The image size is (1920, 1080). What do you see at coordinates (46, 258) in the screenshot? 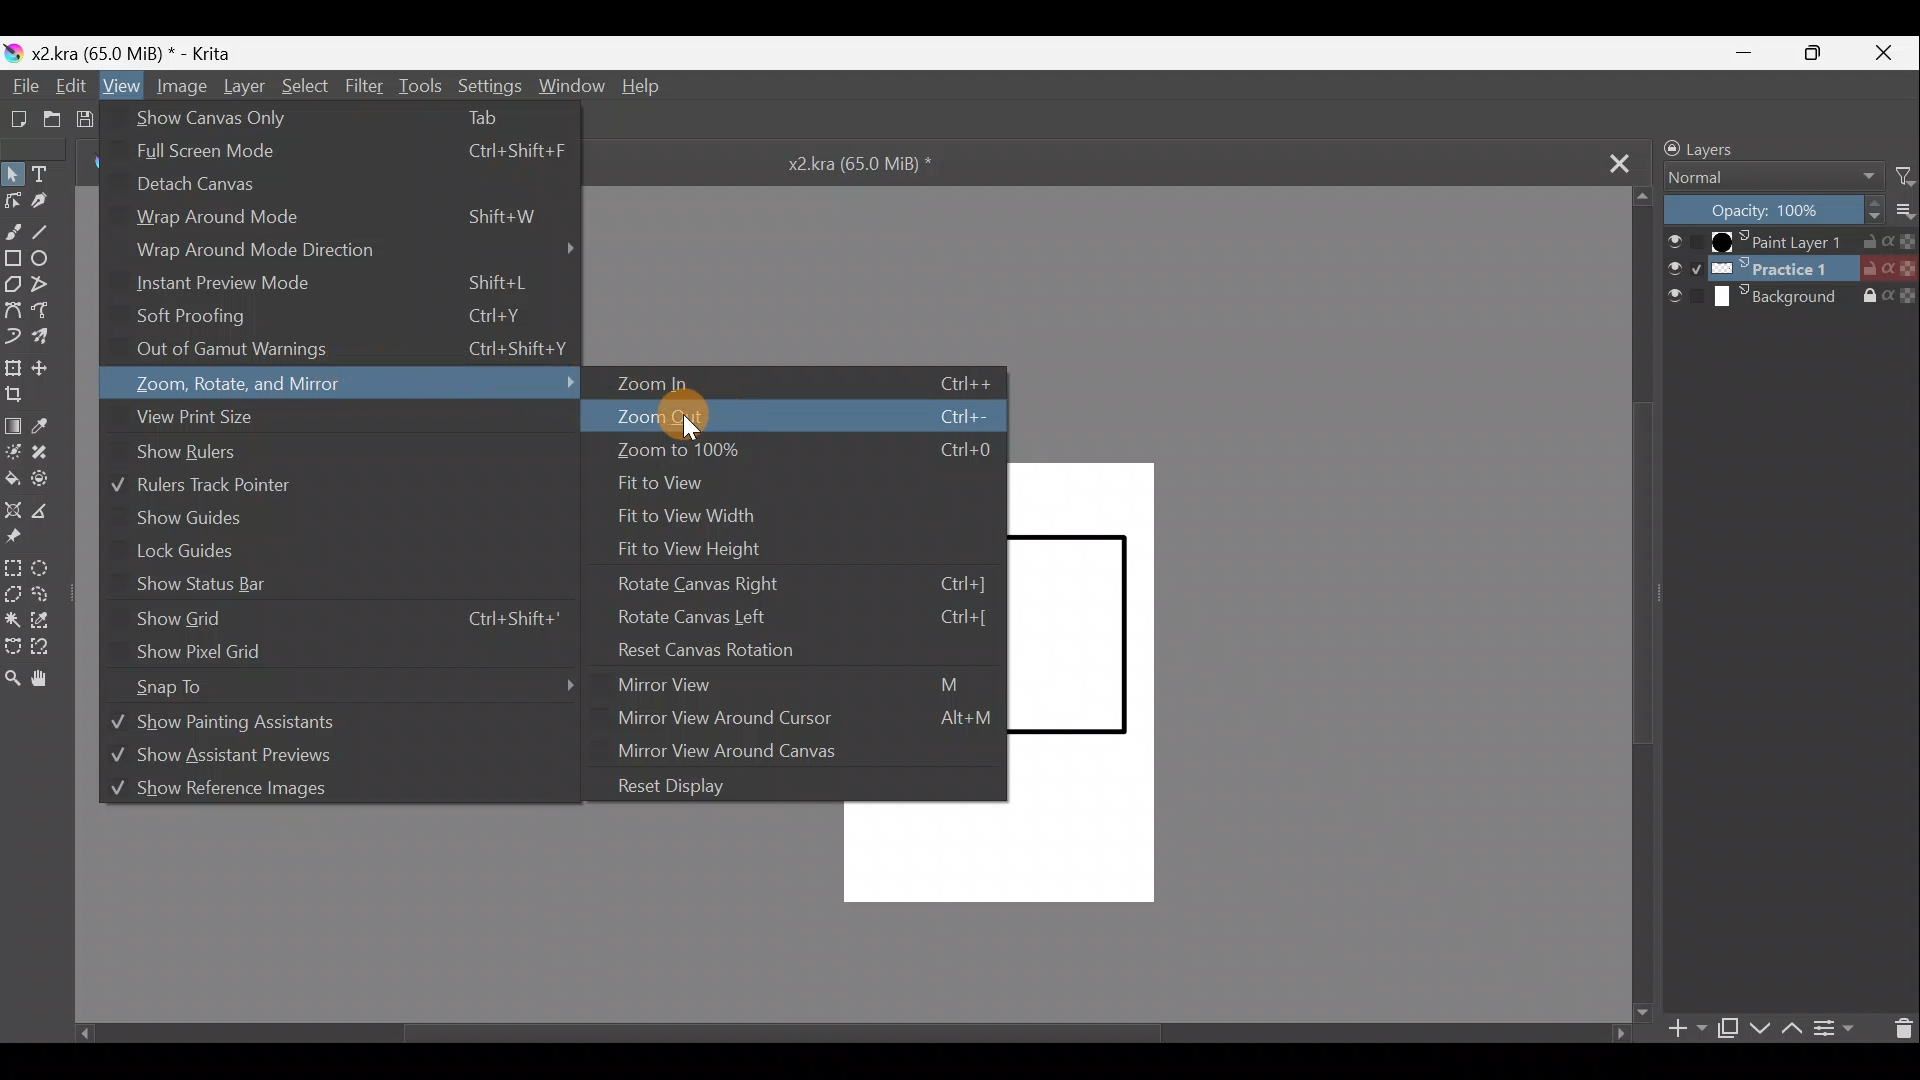
I see `Ellipse tool` at bounding box center [46, 258].